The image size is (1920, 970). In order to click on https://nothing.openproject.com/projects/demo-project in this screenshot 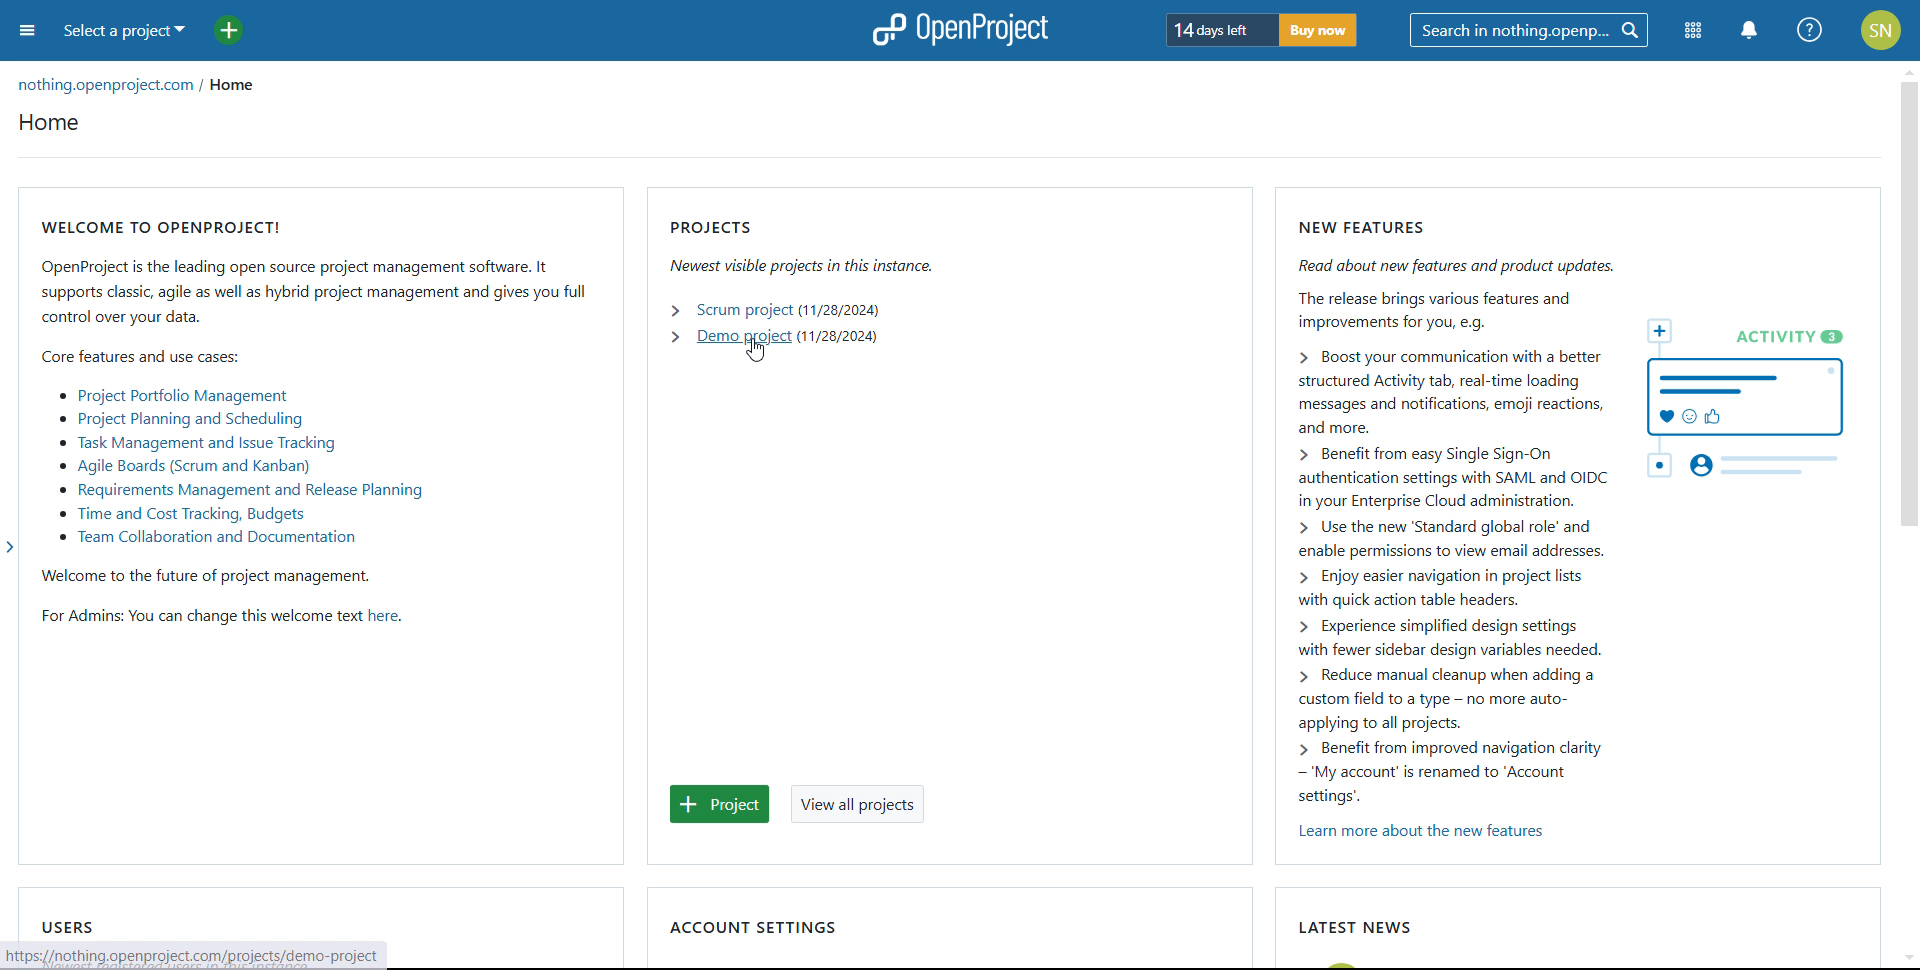, I will do `click(200, 954)`.